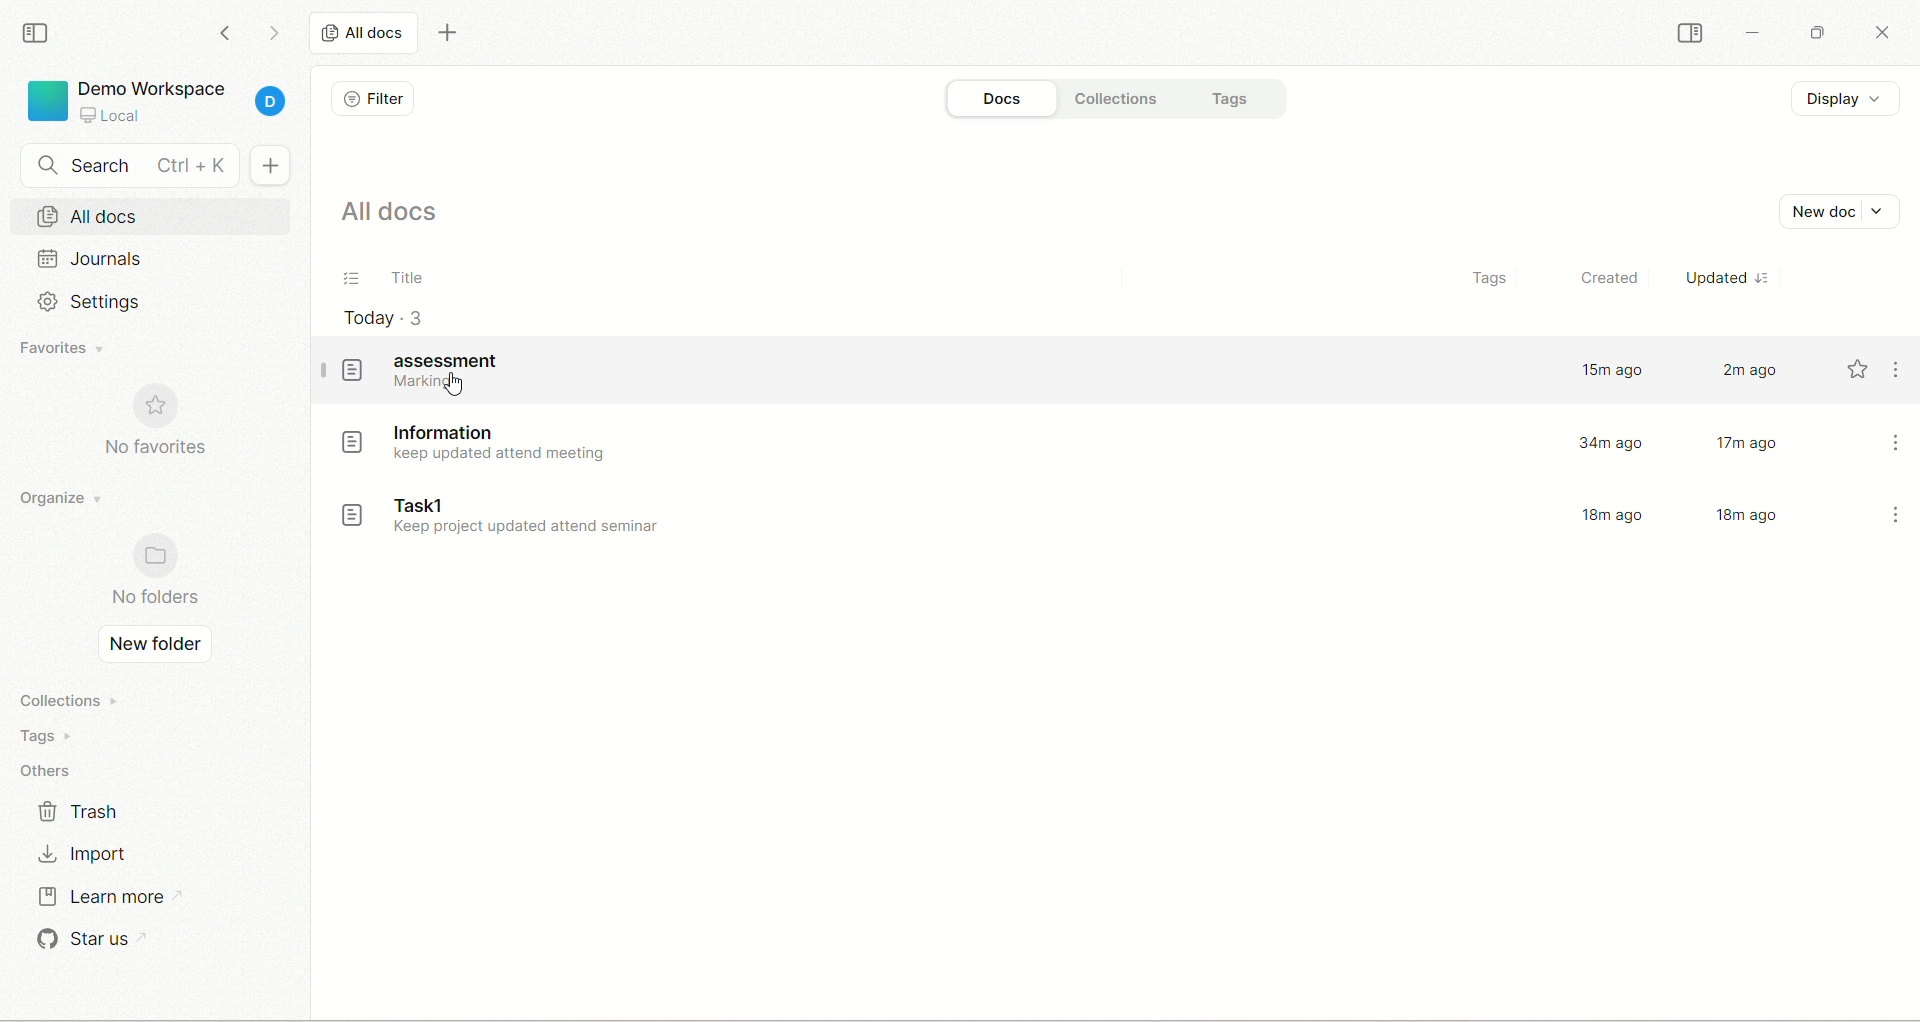 The image size is (1920, 1022). What do you see at coordinates (268, 165) in the screenshot?
I see `new doc` at bounding box center [268, 165].